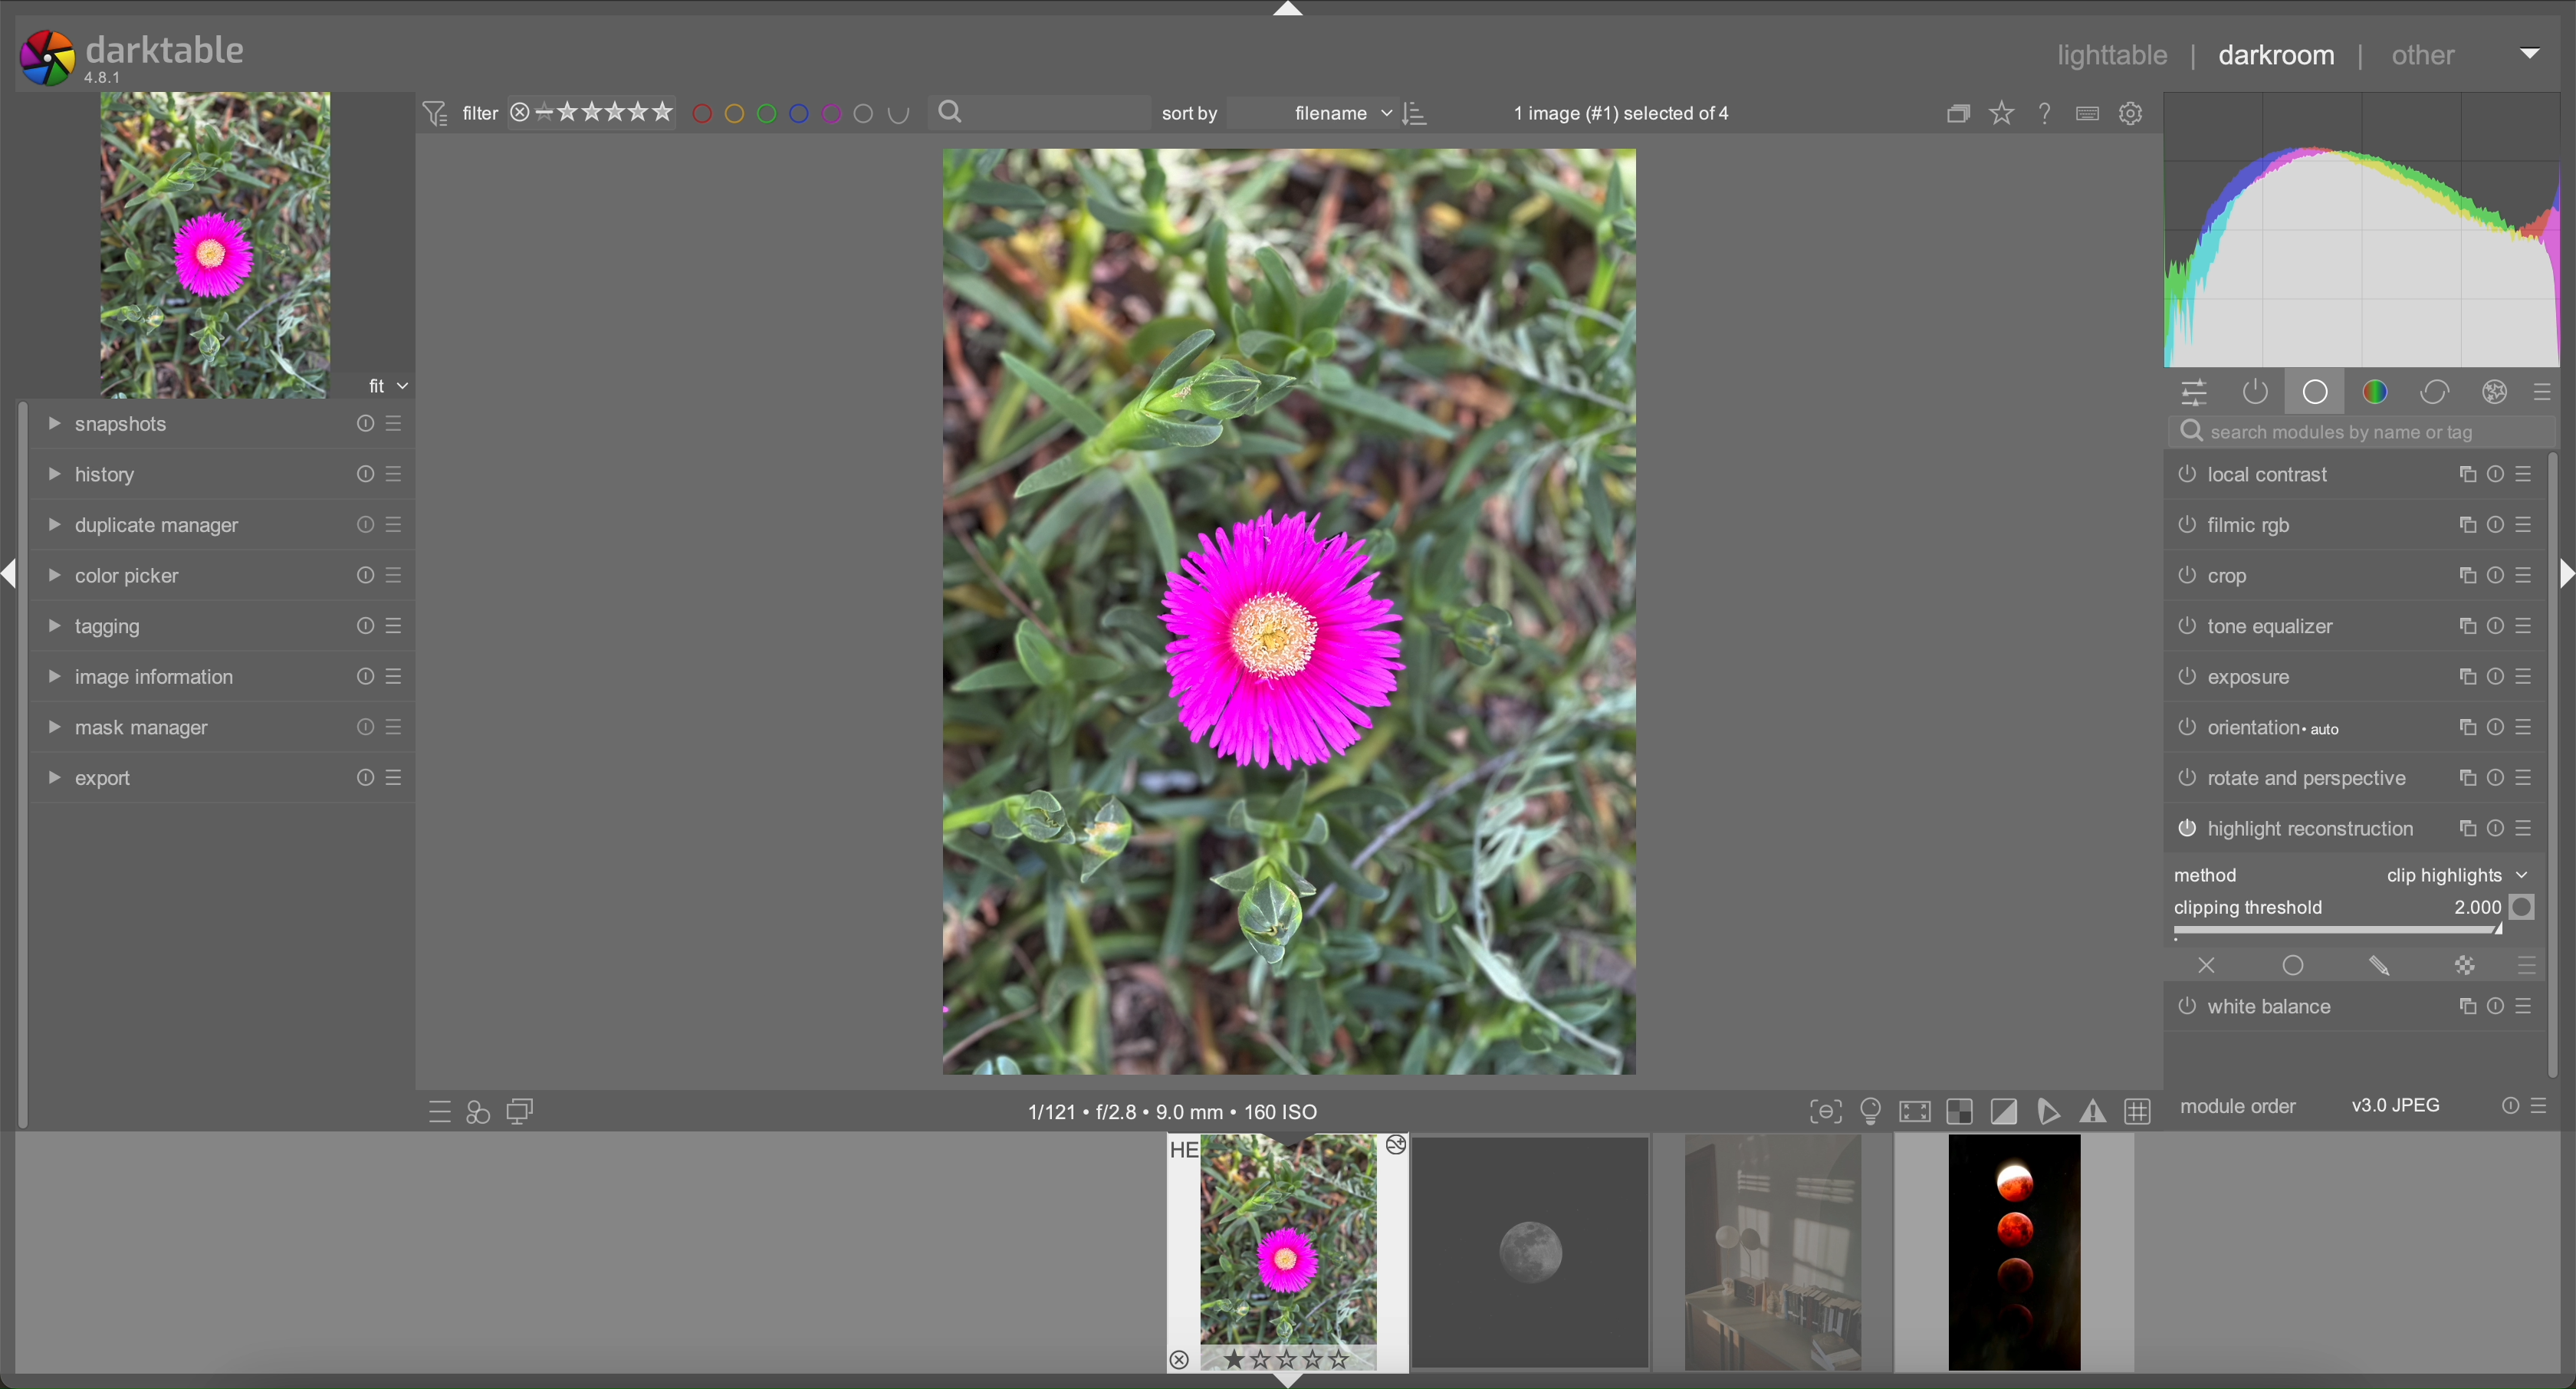 This screenshot has width=2576, height=1389. What do you see at coordinates (1177, 1111) in the screenshot?
I see `image information` at bounding box center [1177, 1111].